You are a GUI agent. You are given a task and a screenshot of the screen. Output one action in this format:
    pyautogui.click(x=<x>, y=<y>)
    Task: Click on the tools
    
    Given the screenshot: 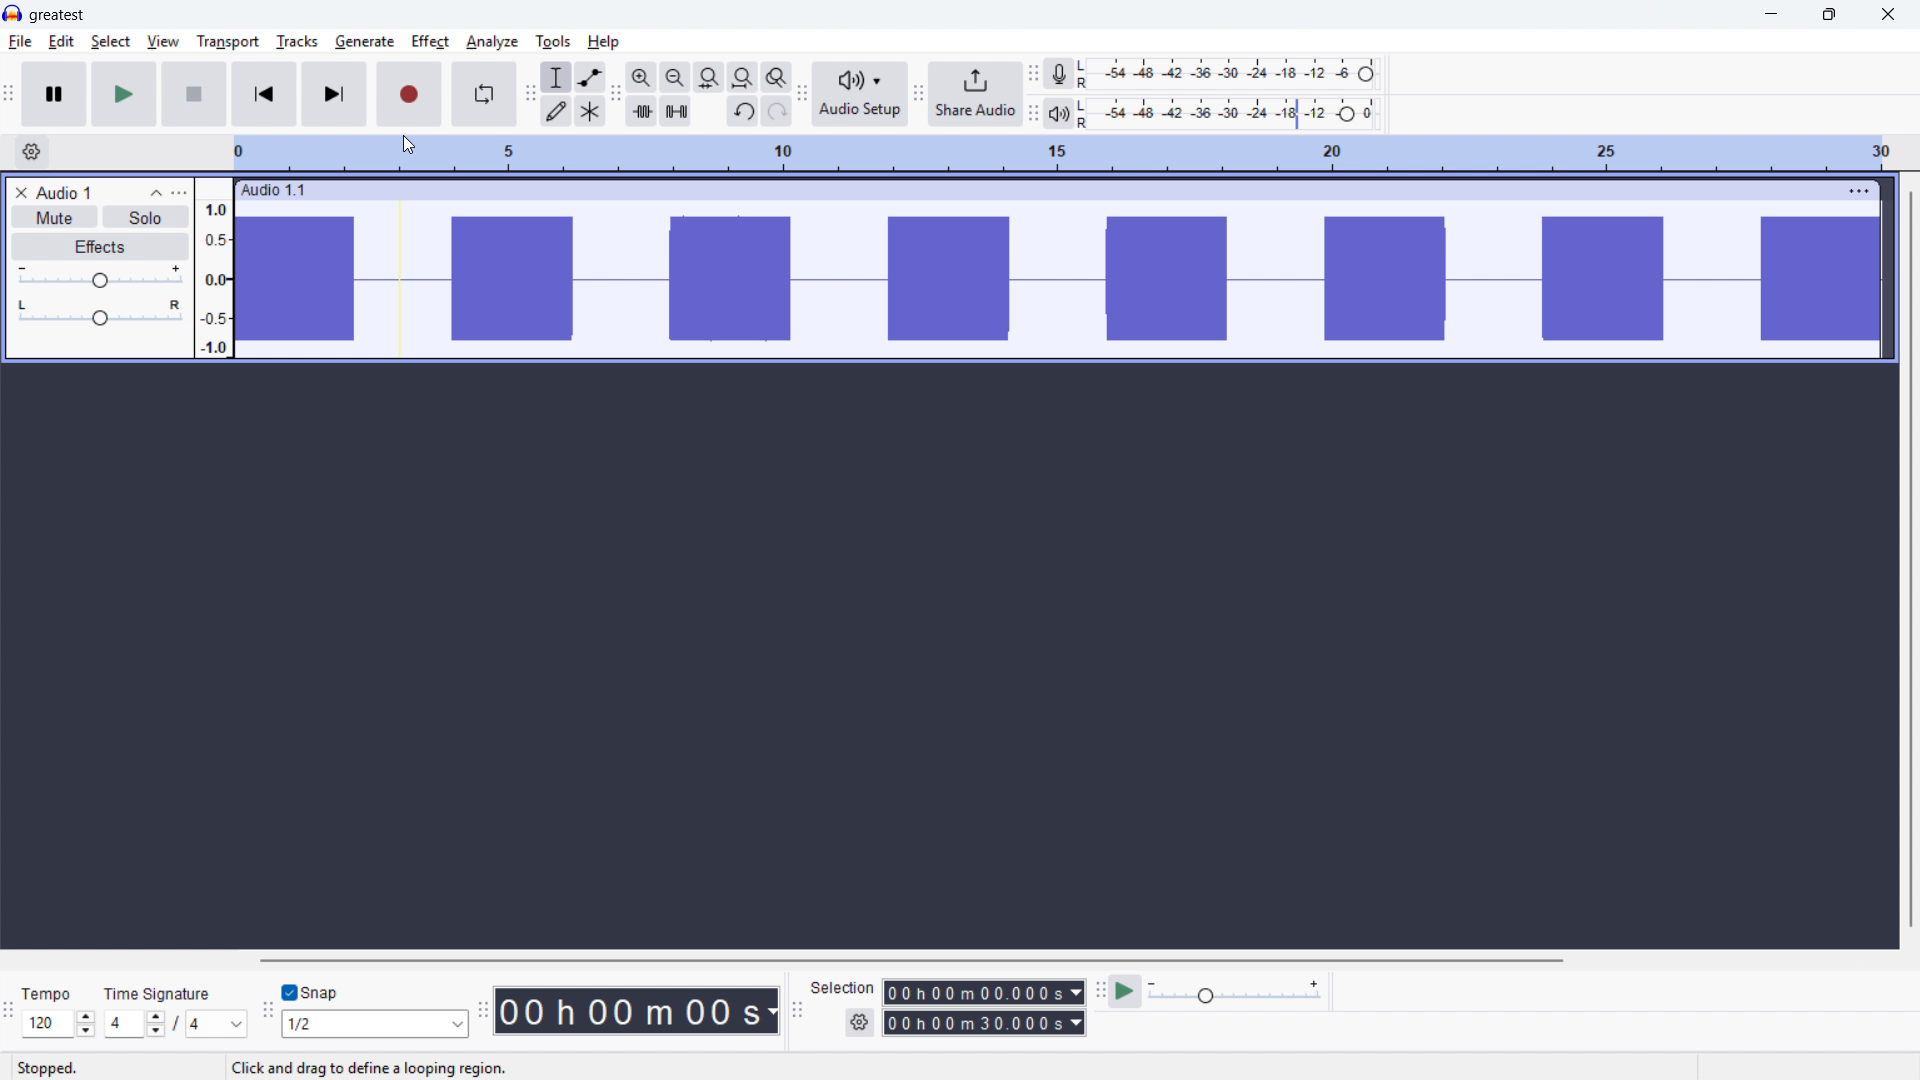 What is the action you would take?
    pyautogui.click(x=553, y=43)
    